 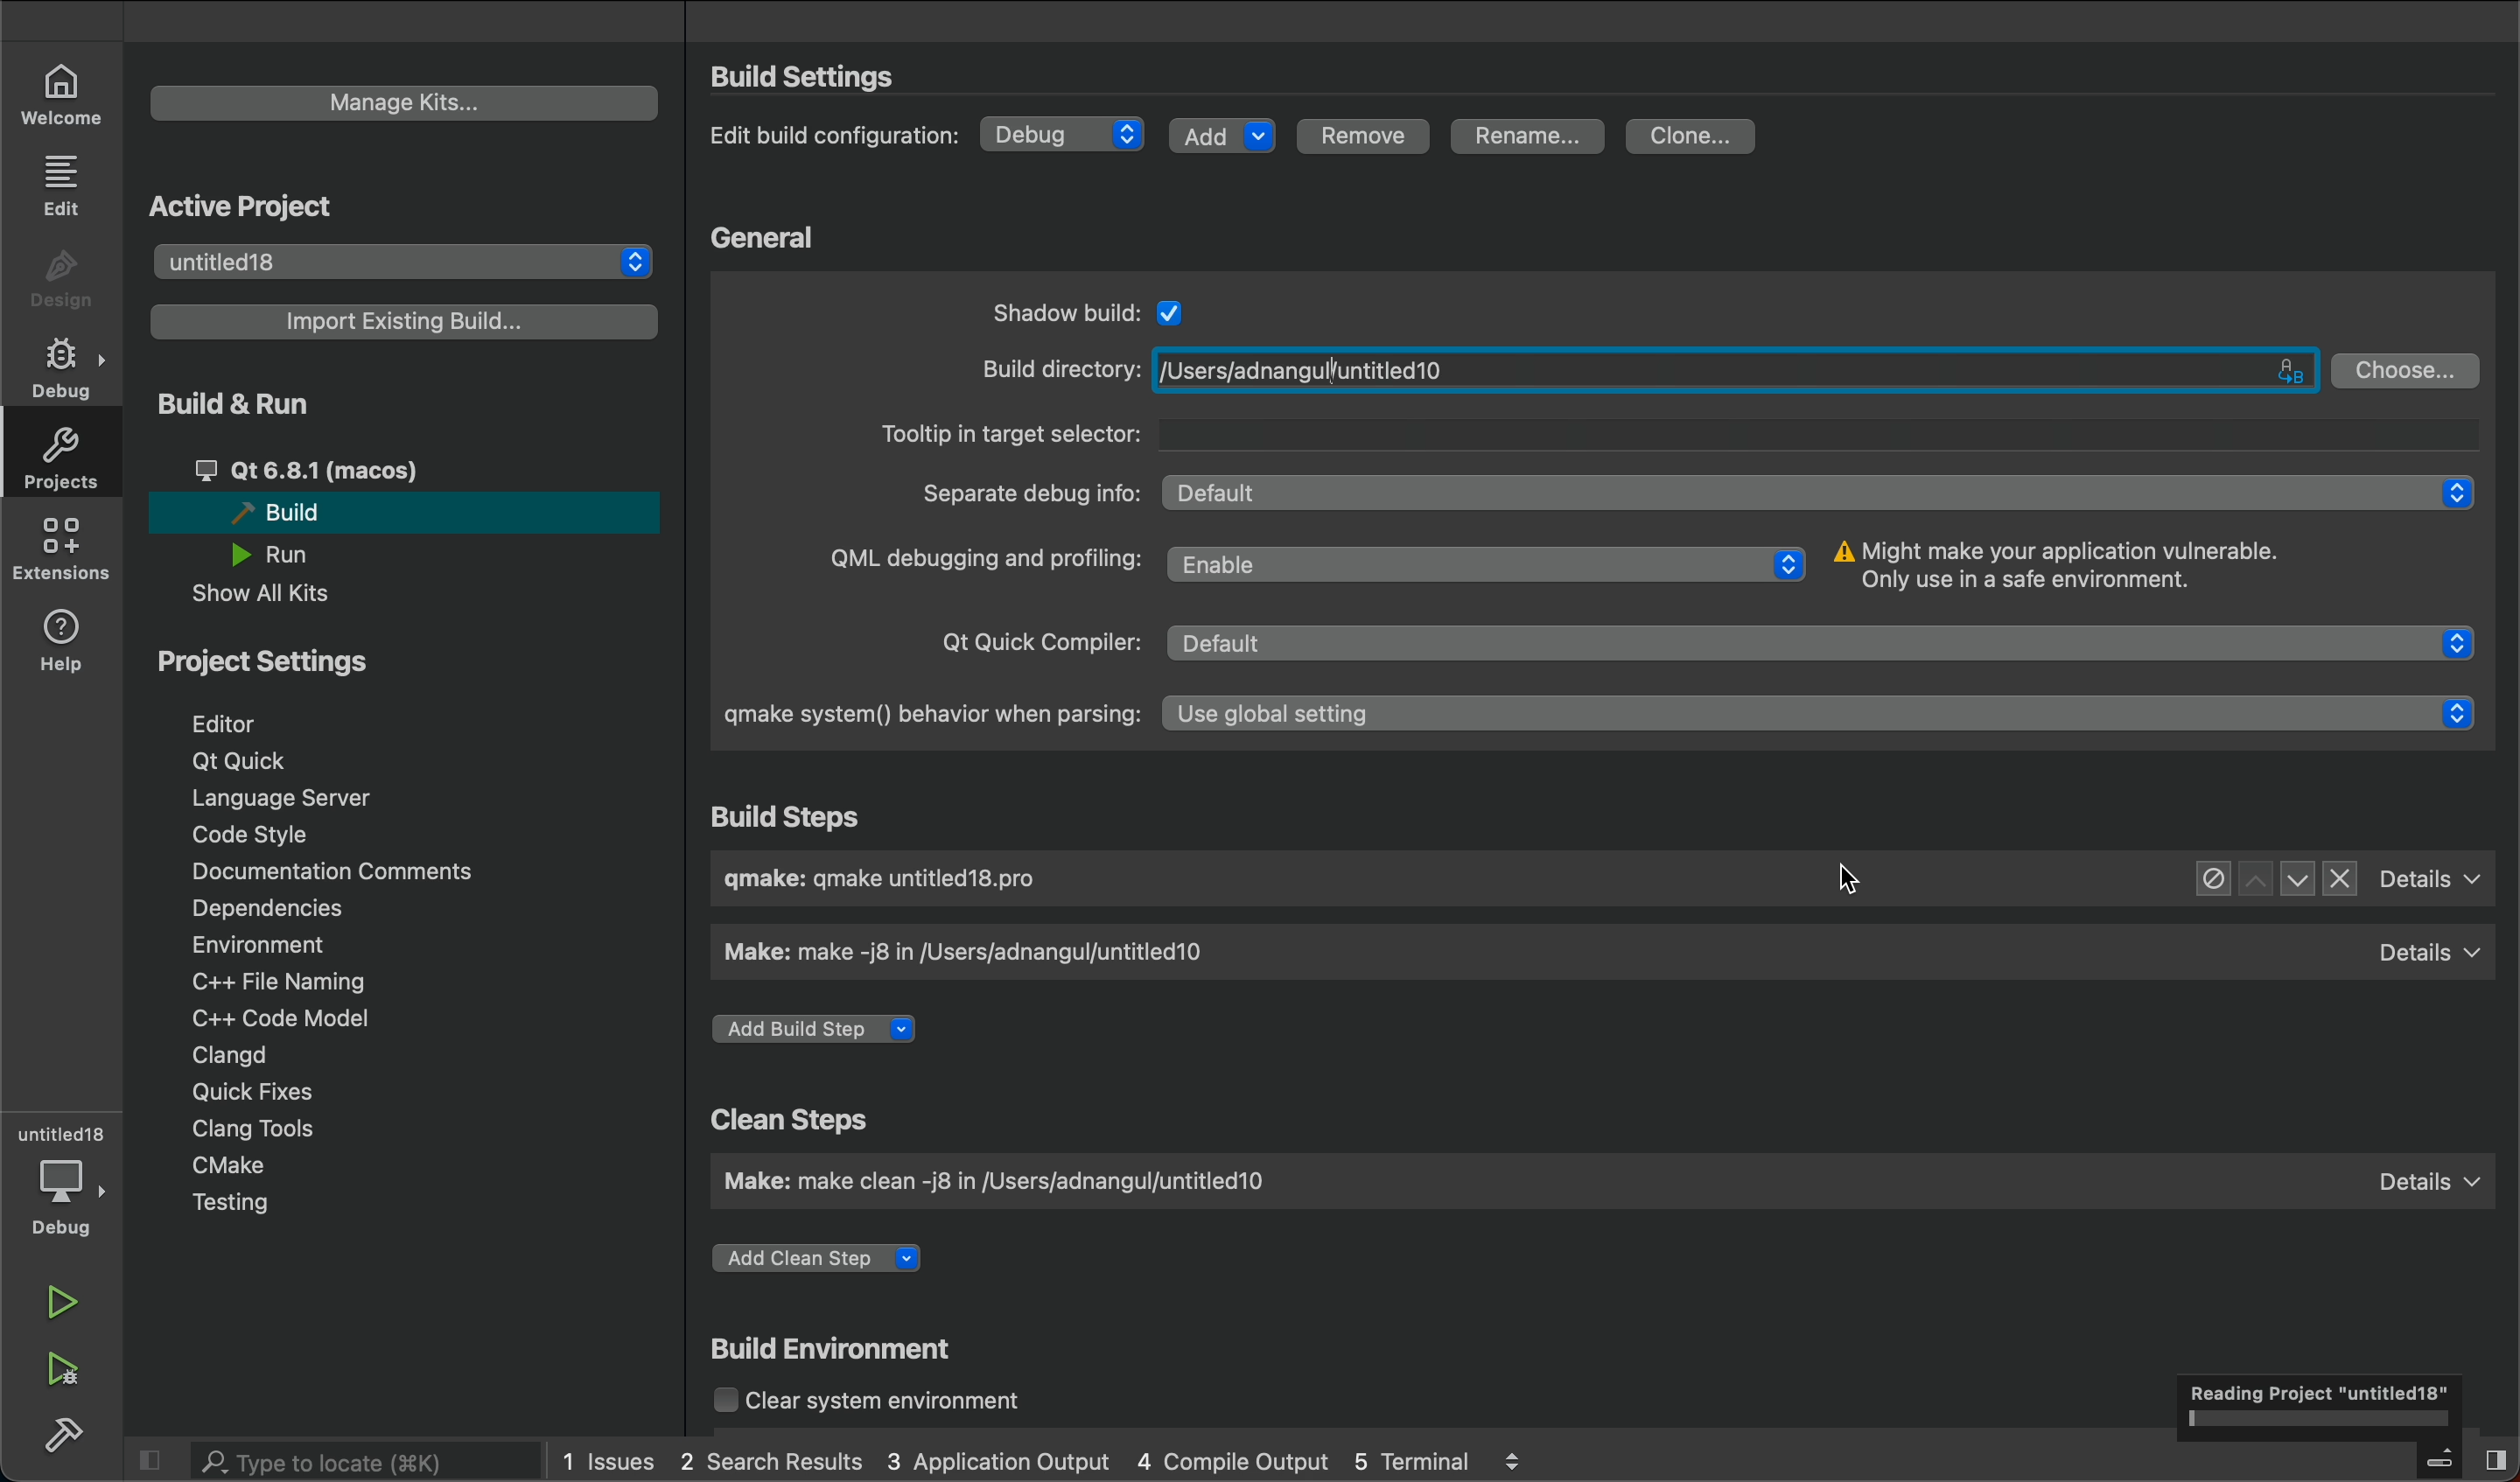 What do you see at coordinates (408, 322) in the screenshot?
I see `import existing build` at bounding box center [408, 322].